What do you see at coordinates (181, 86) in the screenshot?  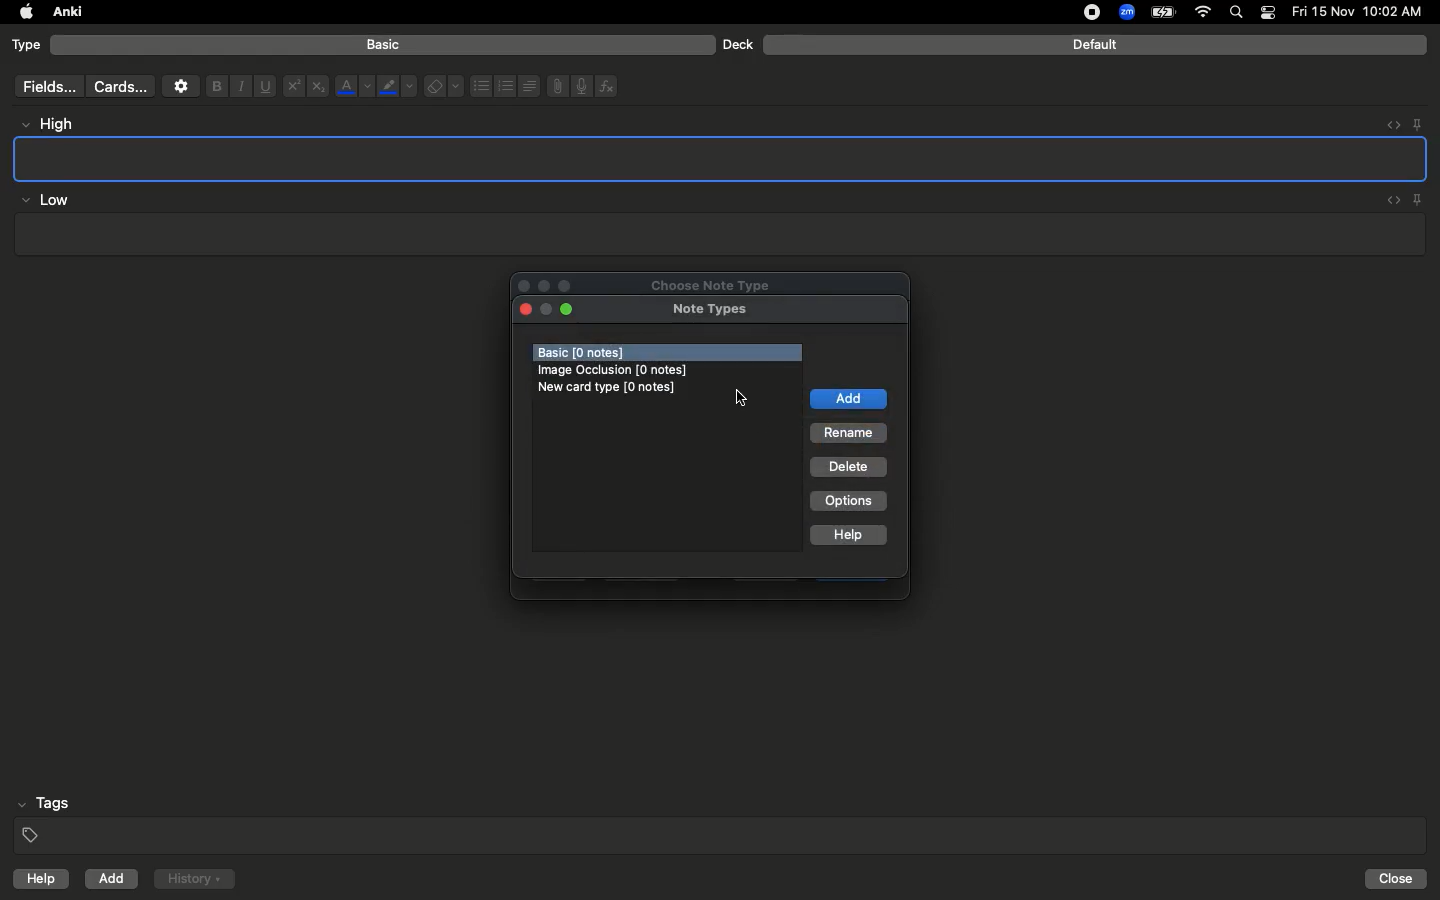 I see `Settings` at bounding box center [181, 86].